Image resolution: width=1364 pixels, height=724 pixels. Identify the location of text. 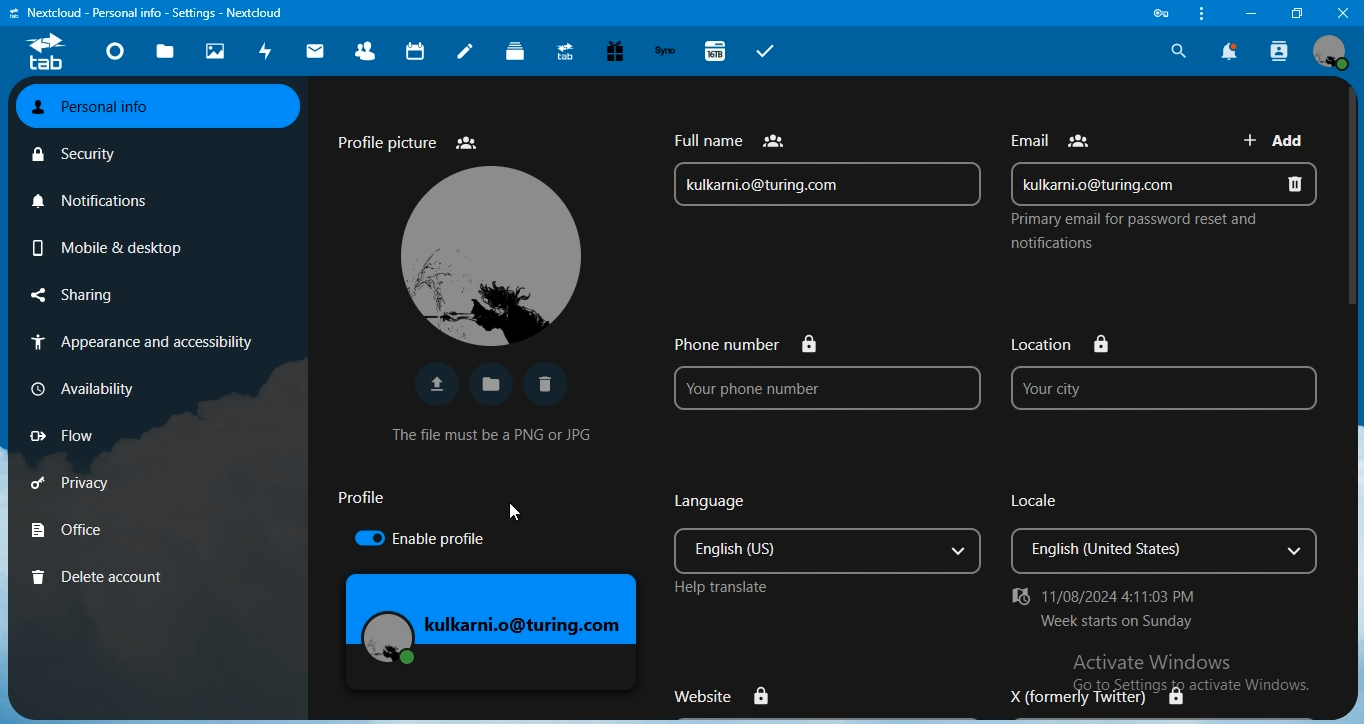
(1055, 135).